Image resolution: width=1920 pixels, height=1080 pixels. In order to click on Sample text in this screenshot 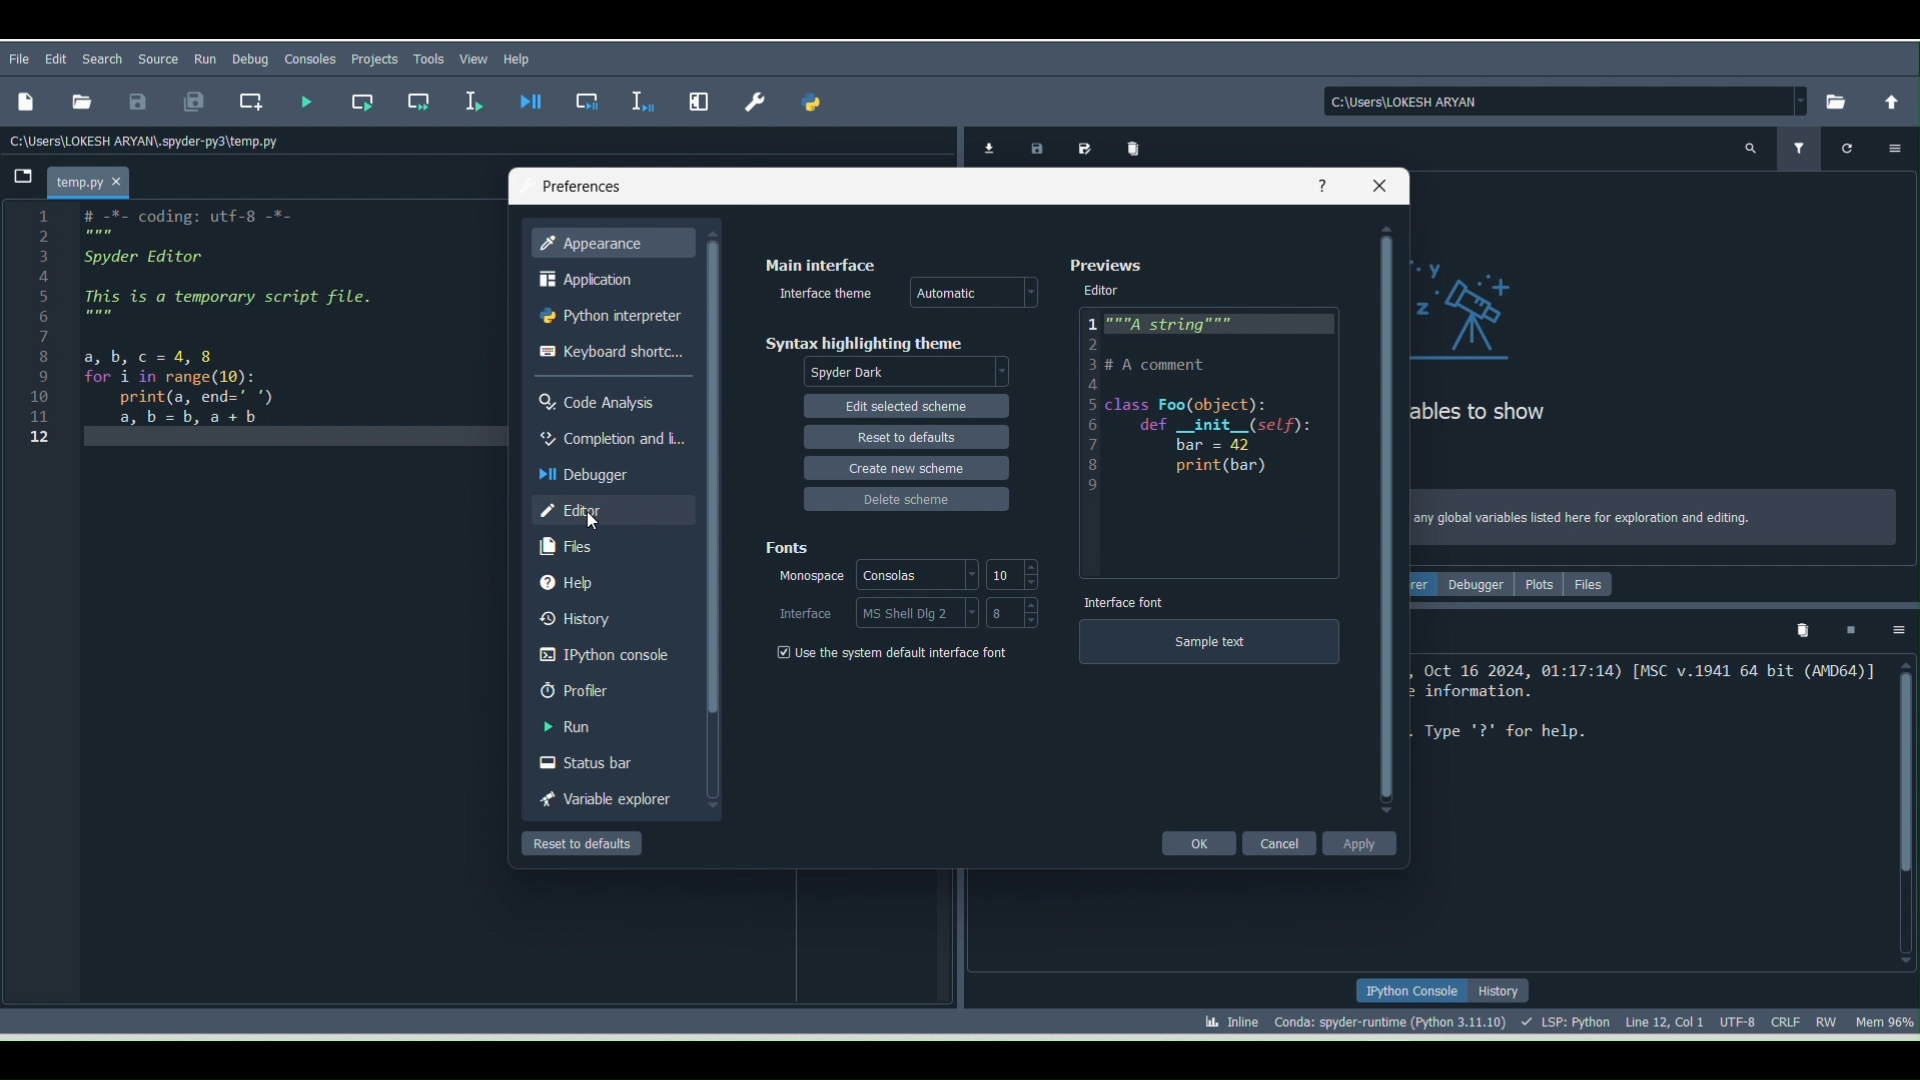, I will do `click(1207, 650)`.